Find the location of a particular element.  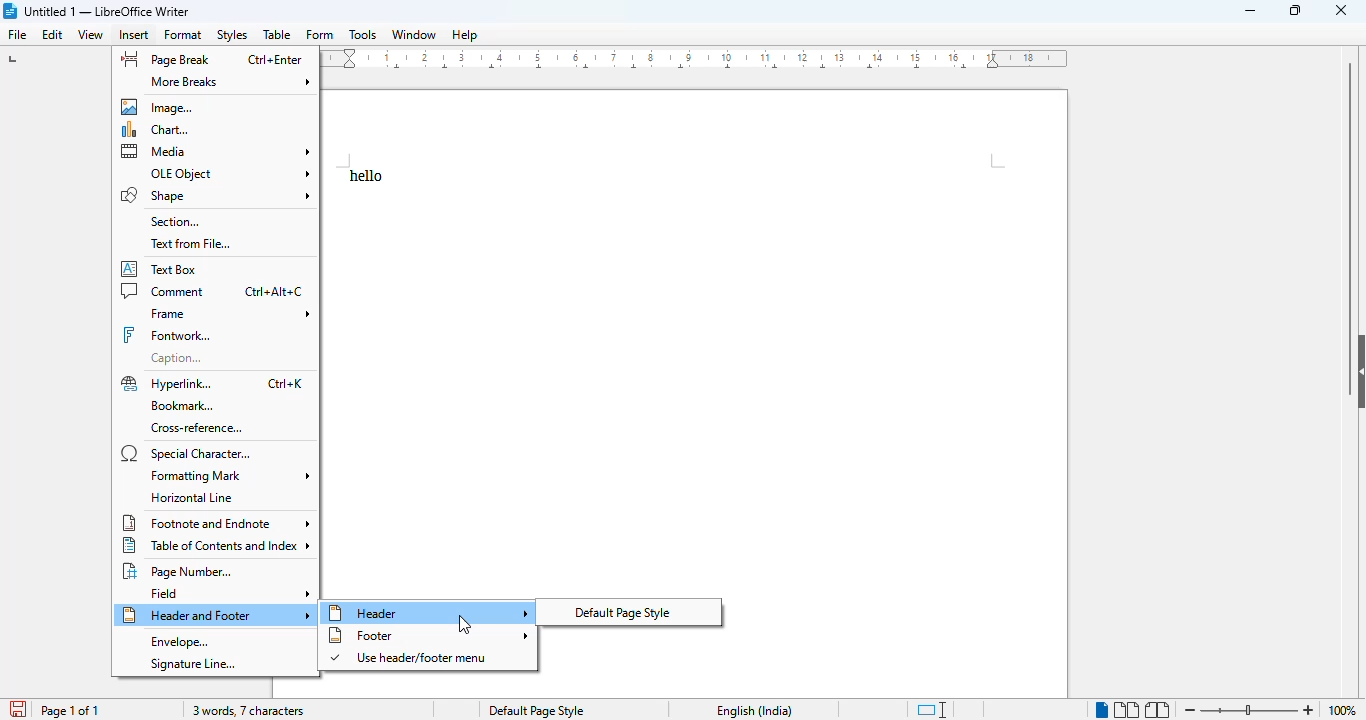

standard selection is located at coordinates (932, 710).